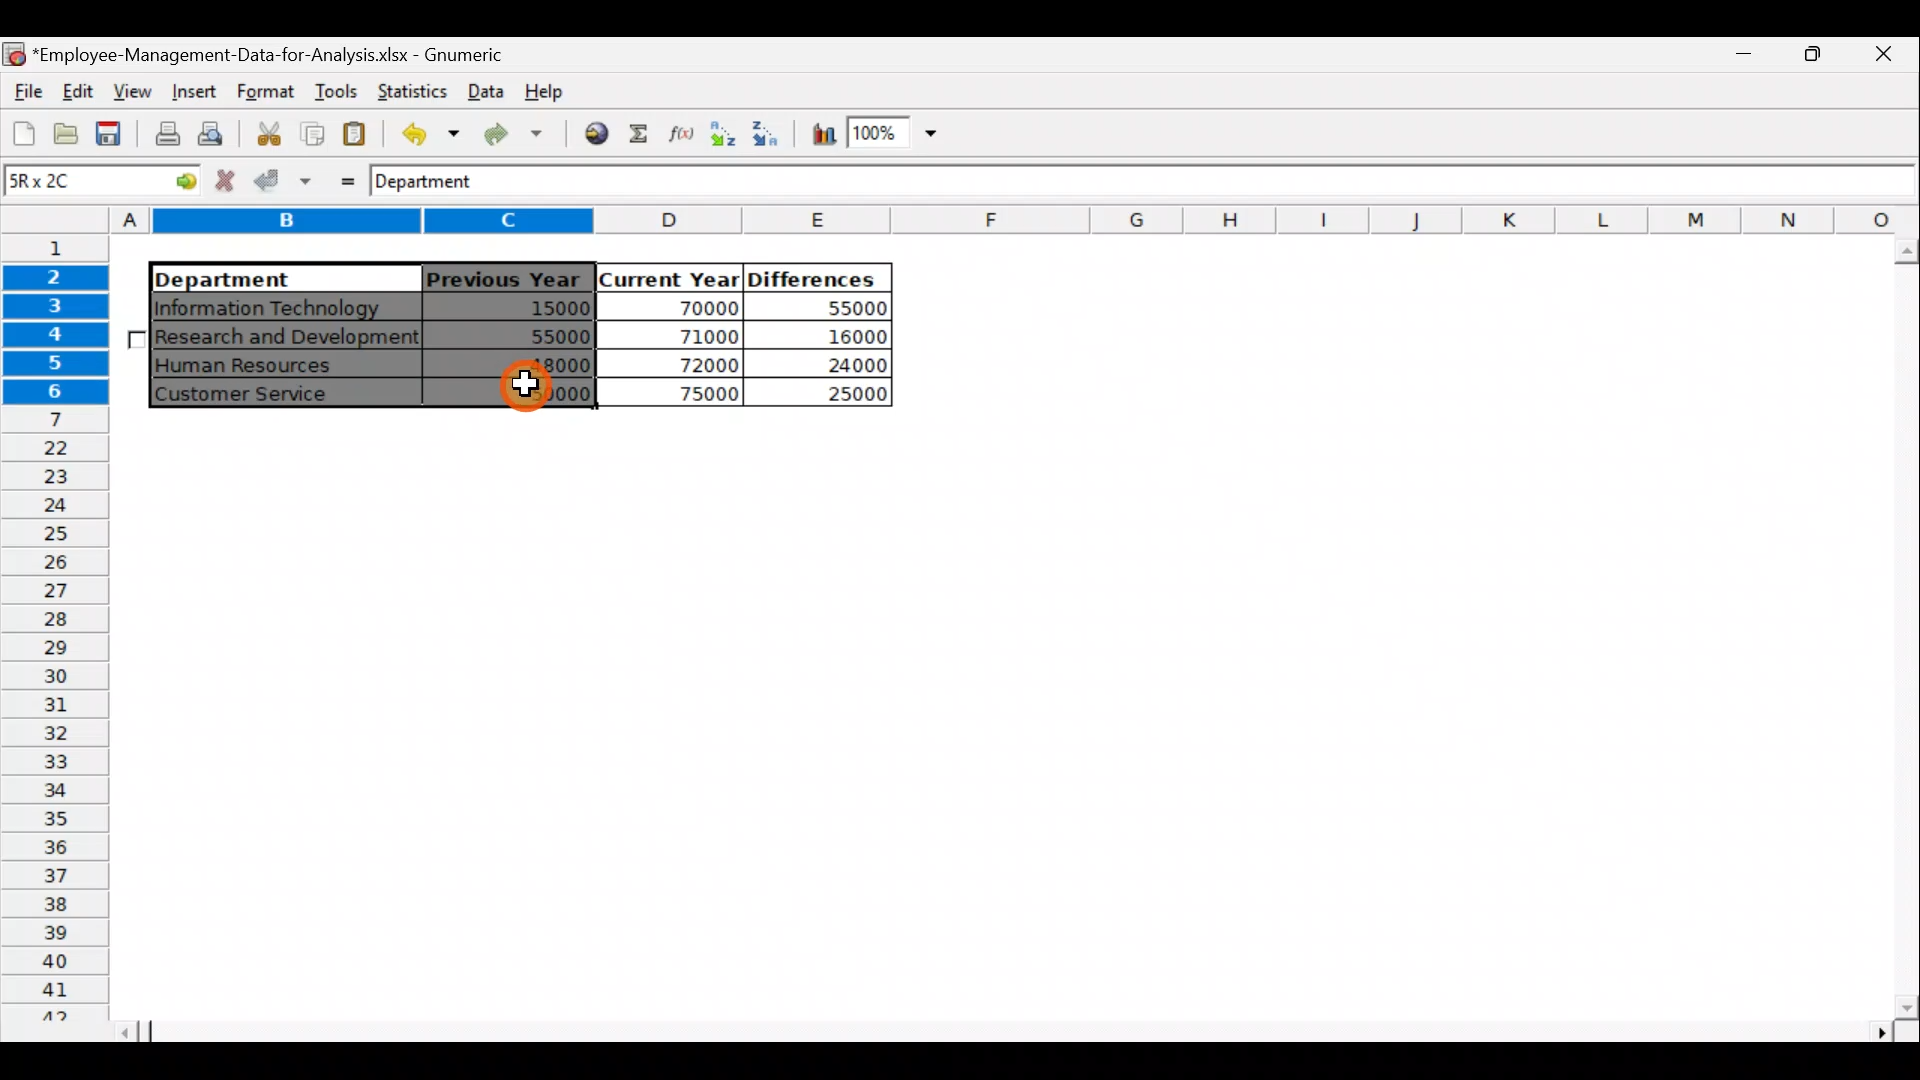 This screenshot has width=1920, height=1080. What do you see at coordinates (262, 92) in the screenshot?
I see `Format` at bounding box center [262, 92].